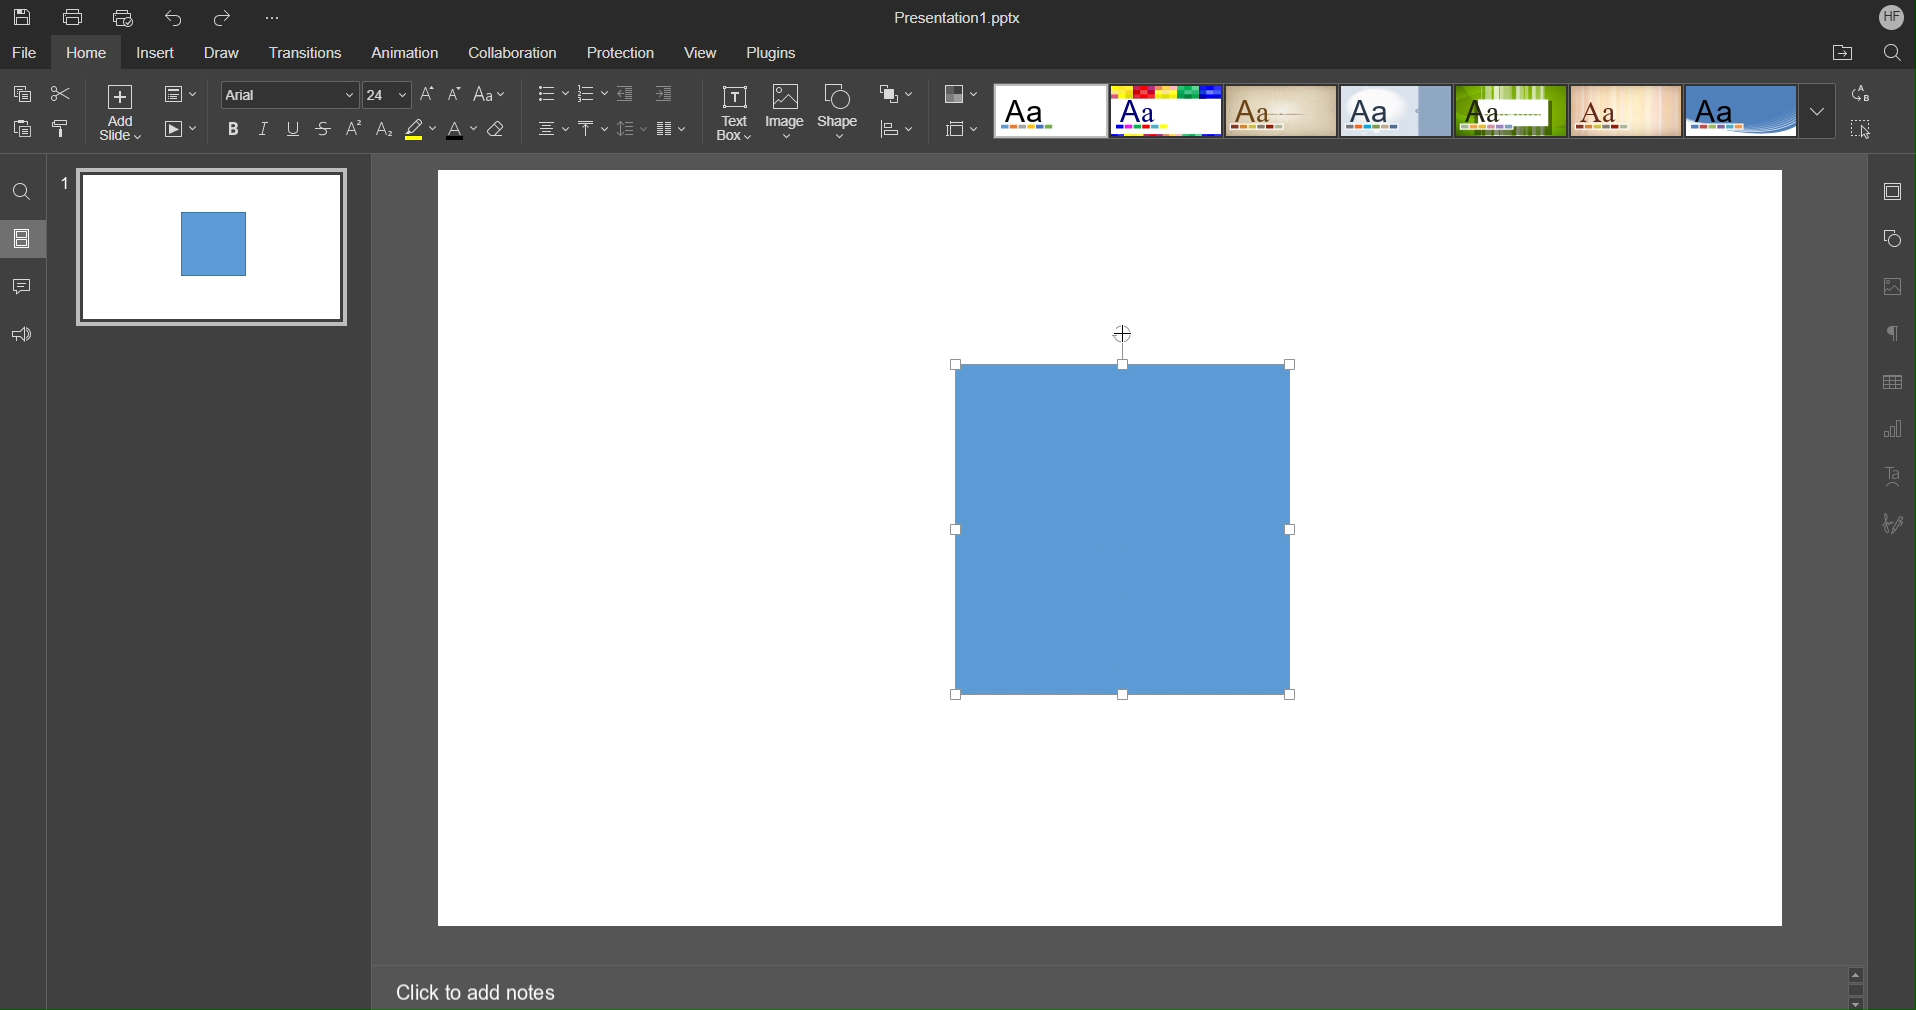  Describe the element at coordinates (1889, 19) in the screenshot. I see `Account` at that location.